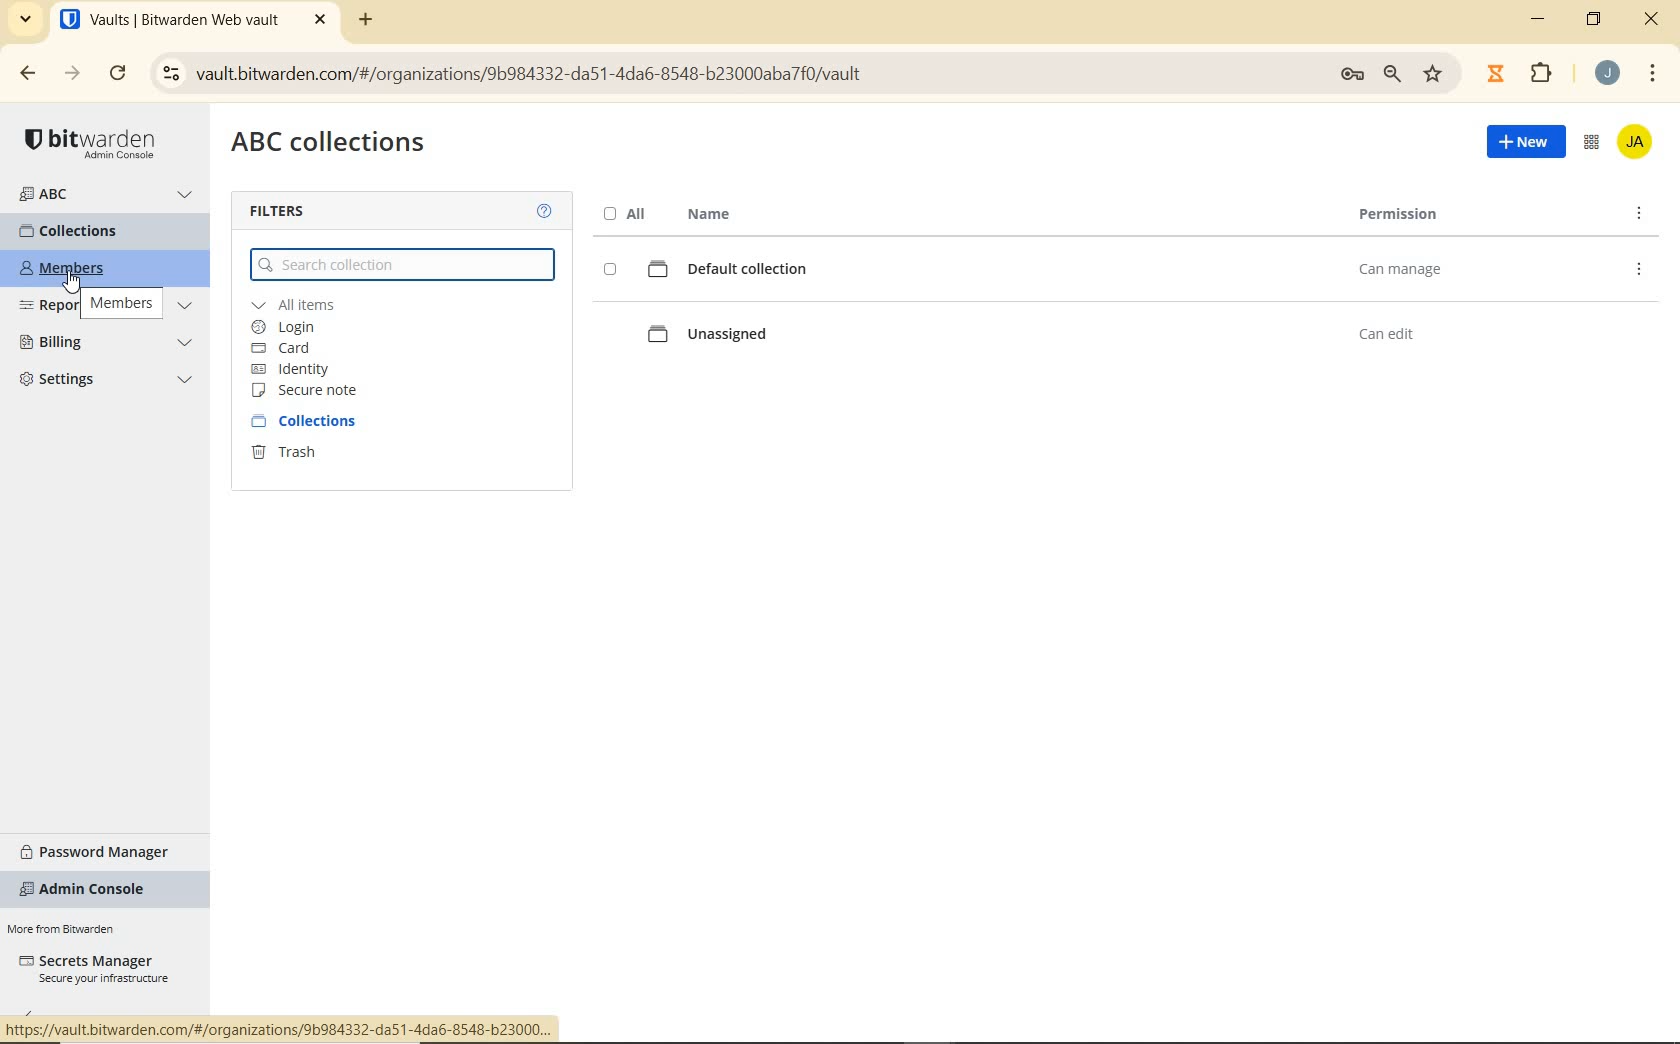 Image resolution: width=1680 pixels, height=1044 pixels. Describe the element at coordinates (80, 269) in the screenshot. I see `MEMBERS` at that location.